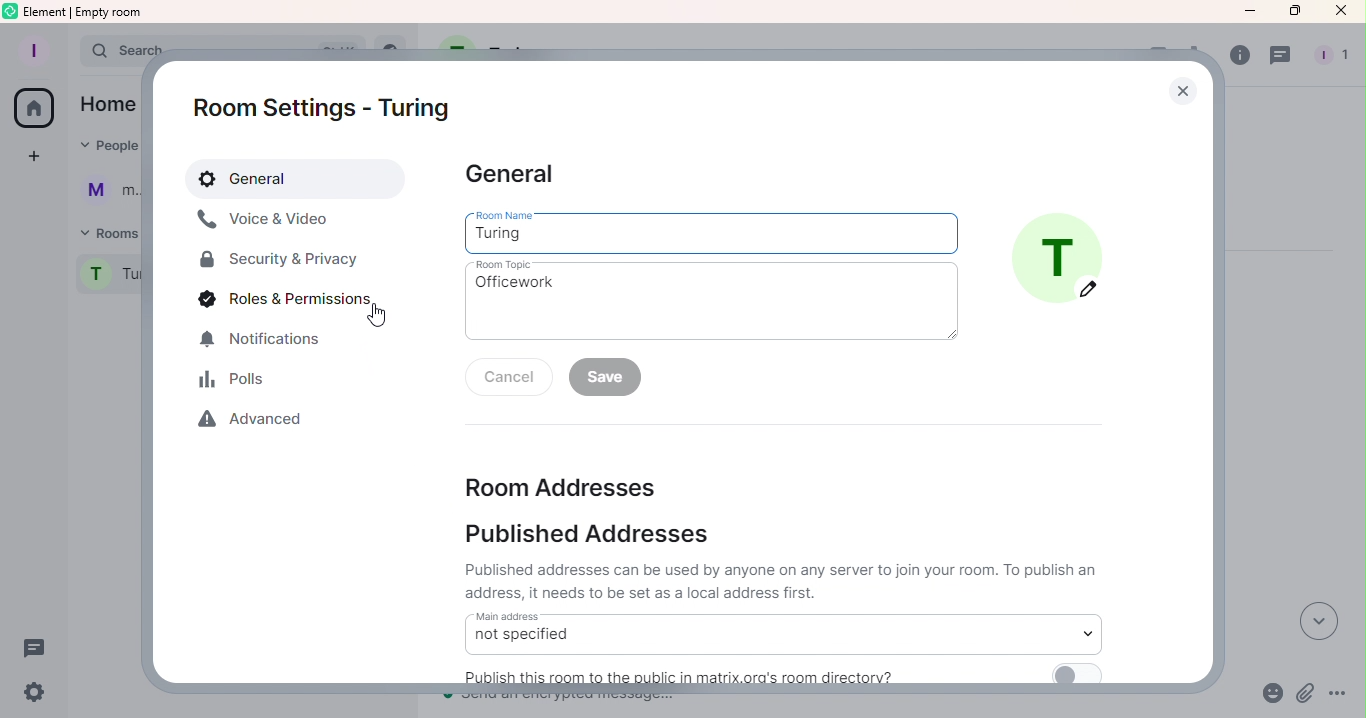 The width and height of the screenshot is (1366, 718). I want to click on User, so click(110, 191).